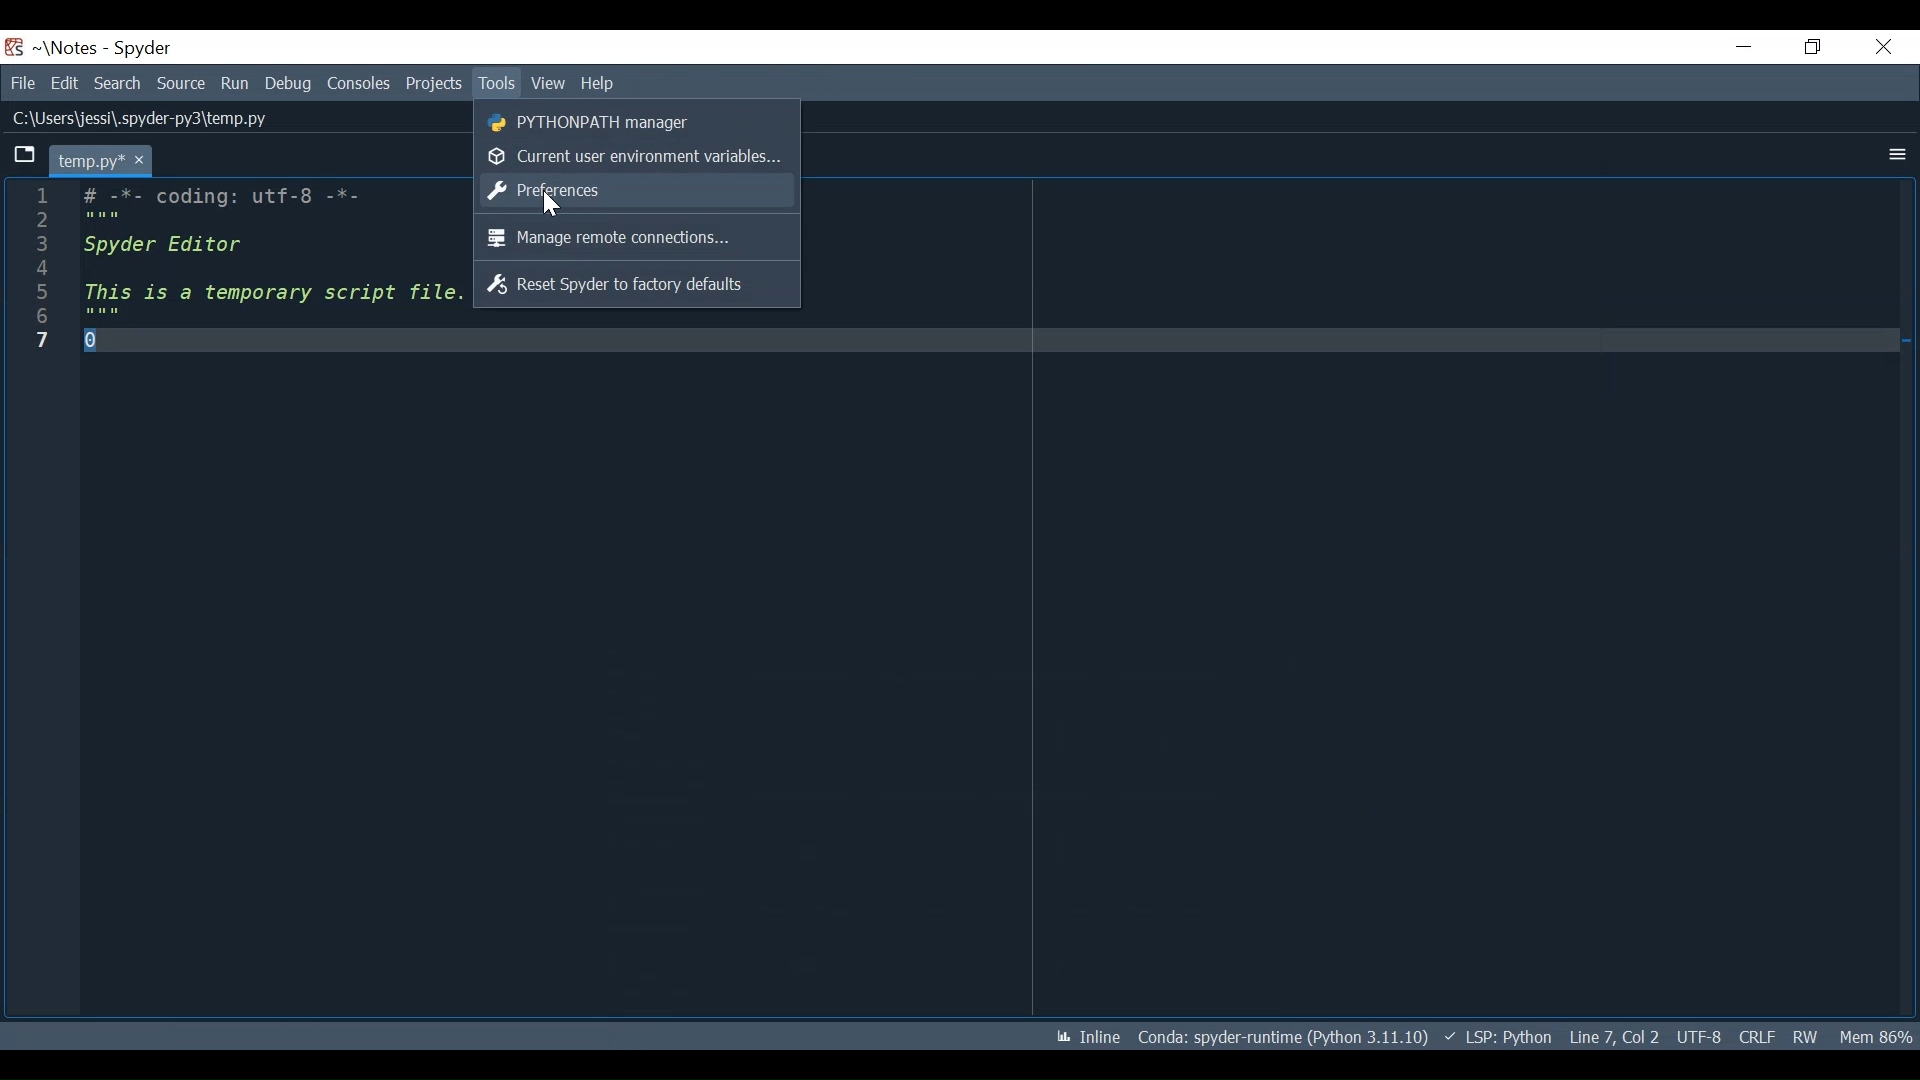 Image resolution: width=1920 pixels, height=1080 pixels. Describe the element at coordinates (1892, 156) in the screenshot. I see `More Options` at that location.